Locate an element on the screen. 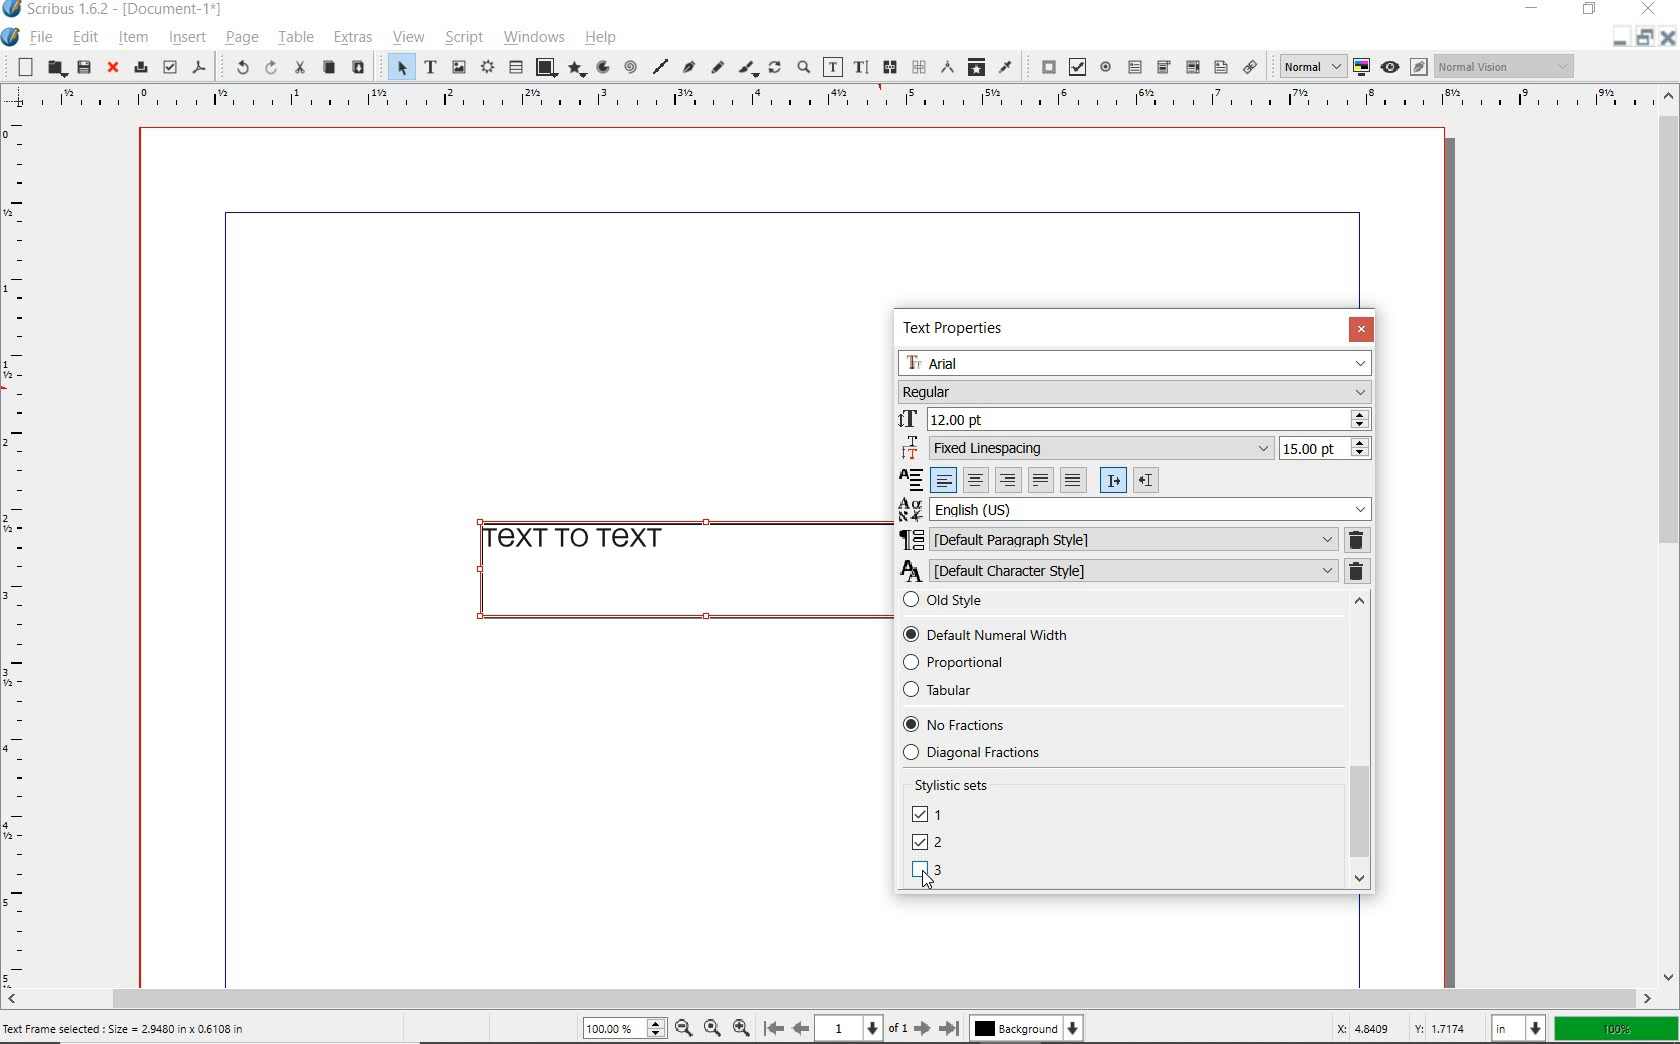 The width and height of the screenshot is (1680, 1044). Stylistic sets is located at coordinates (966, 783).